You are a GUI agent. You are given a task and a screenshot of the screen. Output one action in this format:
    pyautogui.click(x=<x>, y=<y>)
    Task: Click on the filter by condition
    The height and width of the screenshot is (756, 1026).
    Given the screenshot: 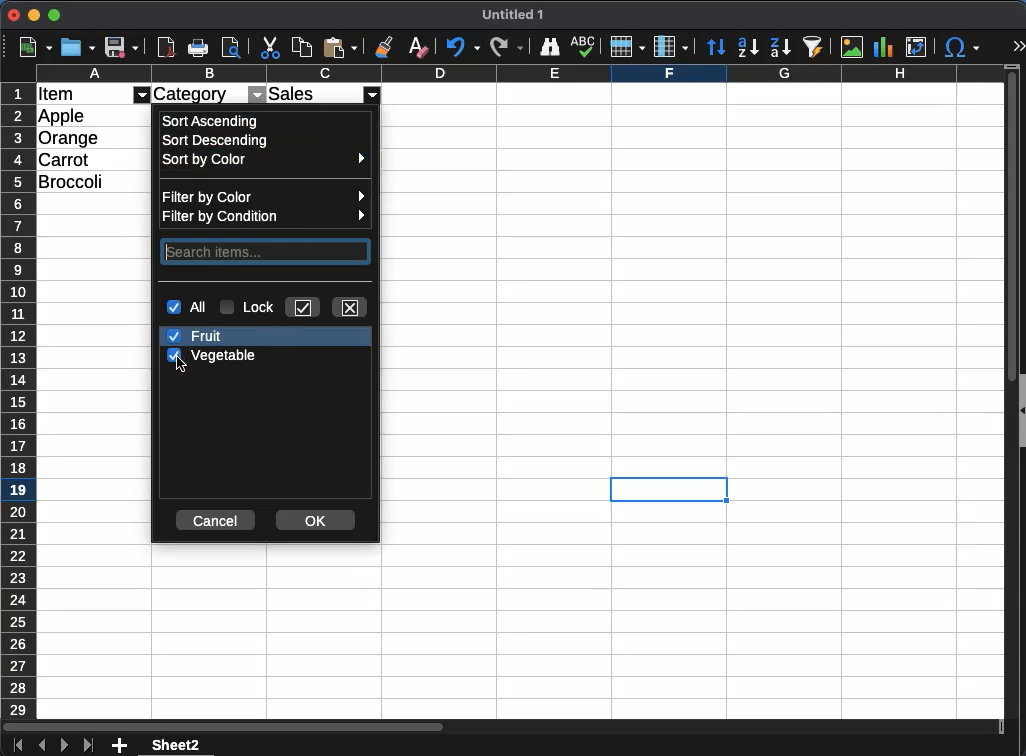 What is the action you would take?
    pyautogui.click(x=265, y=215)
    